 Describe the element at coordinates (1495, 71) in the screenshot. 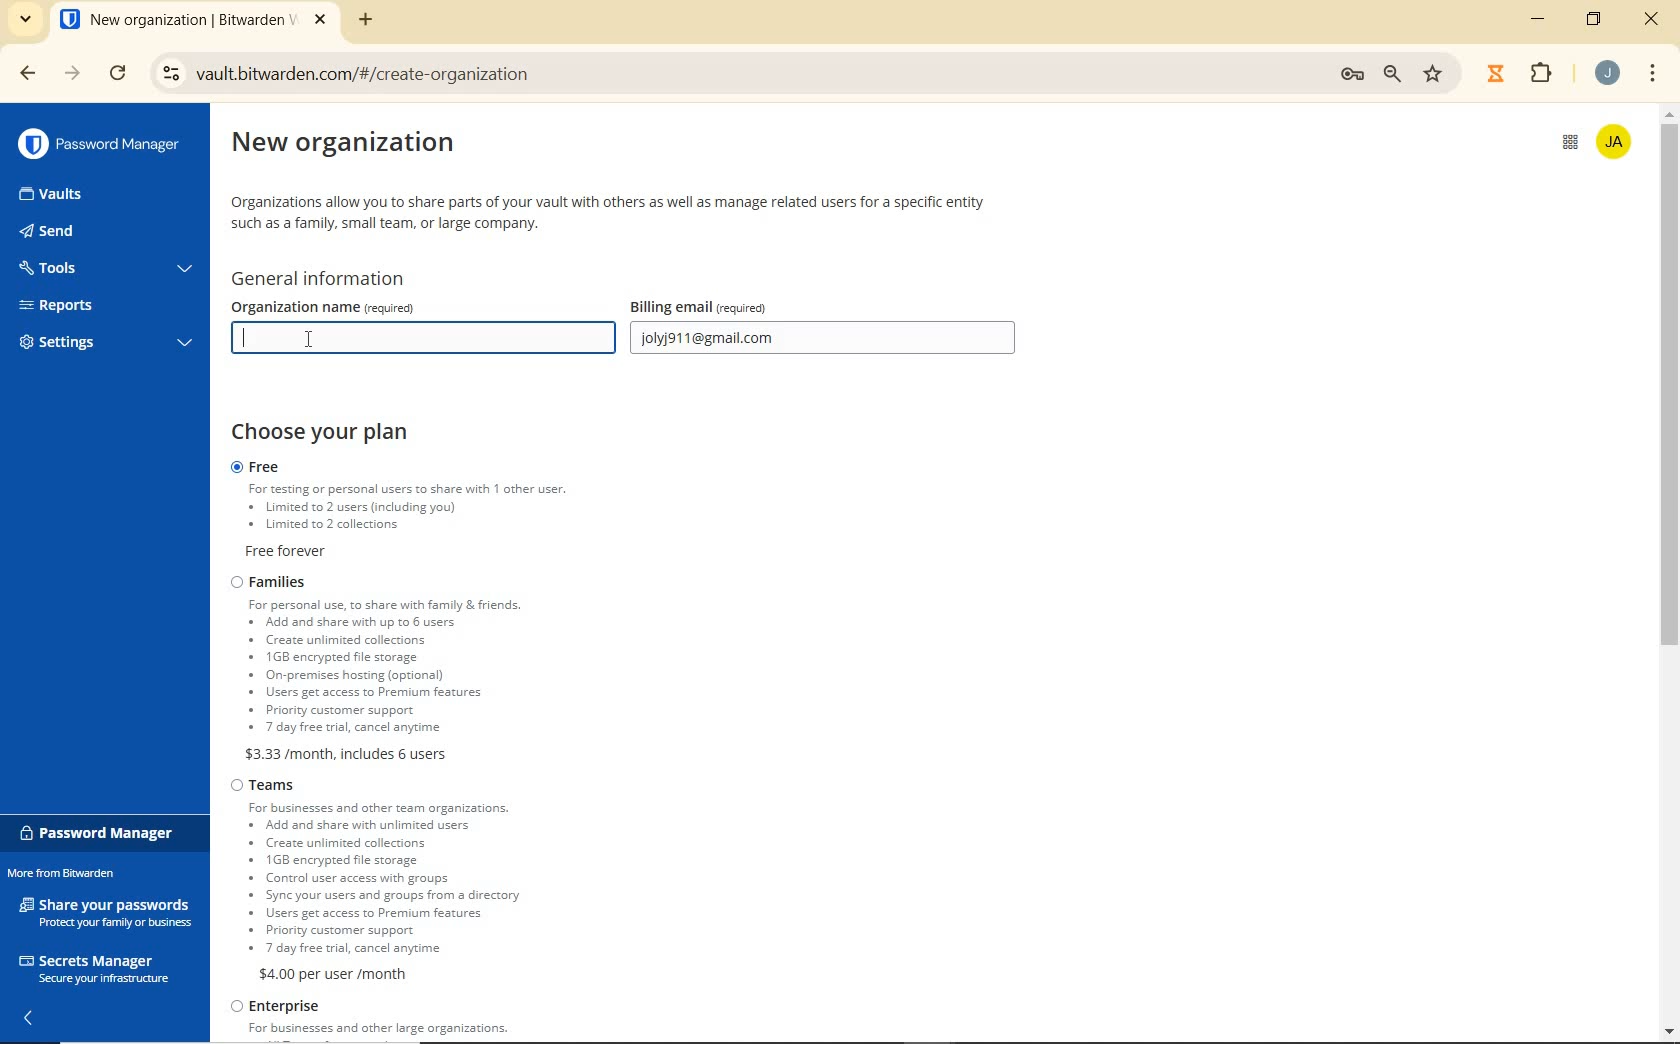

I see `JIBBLE` at that location.